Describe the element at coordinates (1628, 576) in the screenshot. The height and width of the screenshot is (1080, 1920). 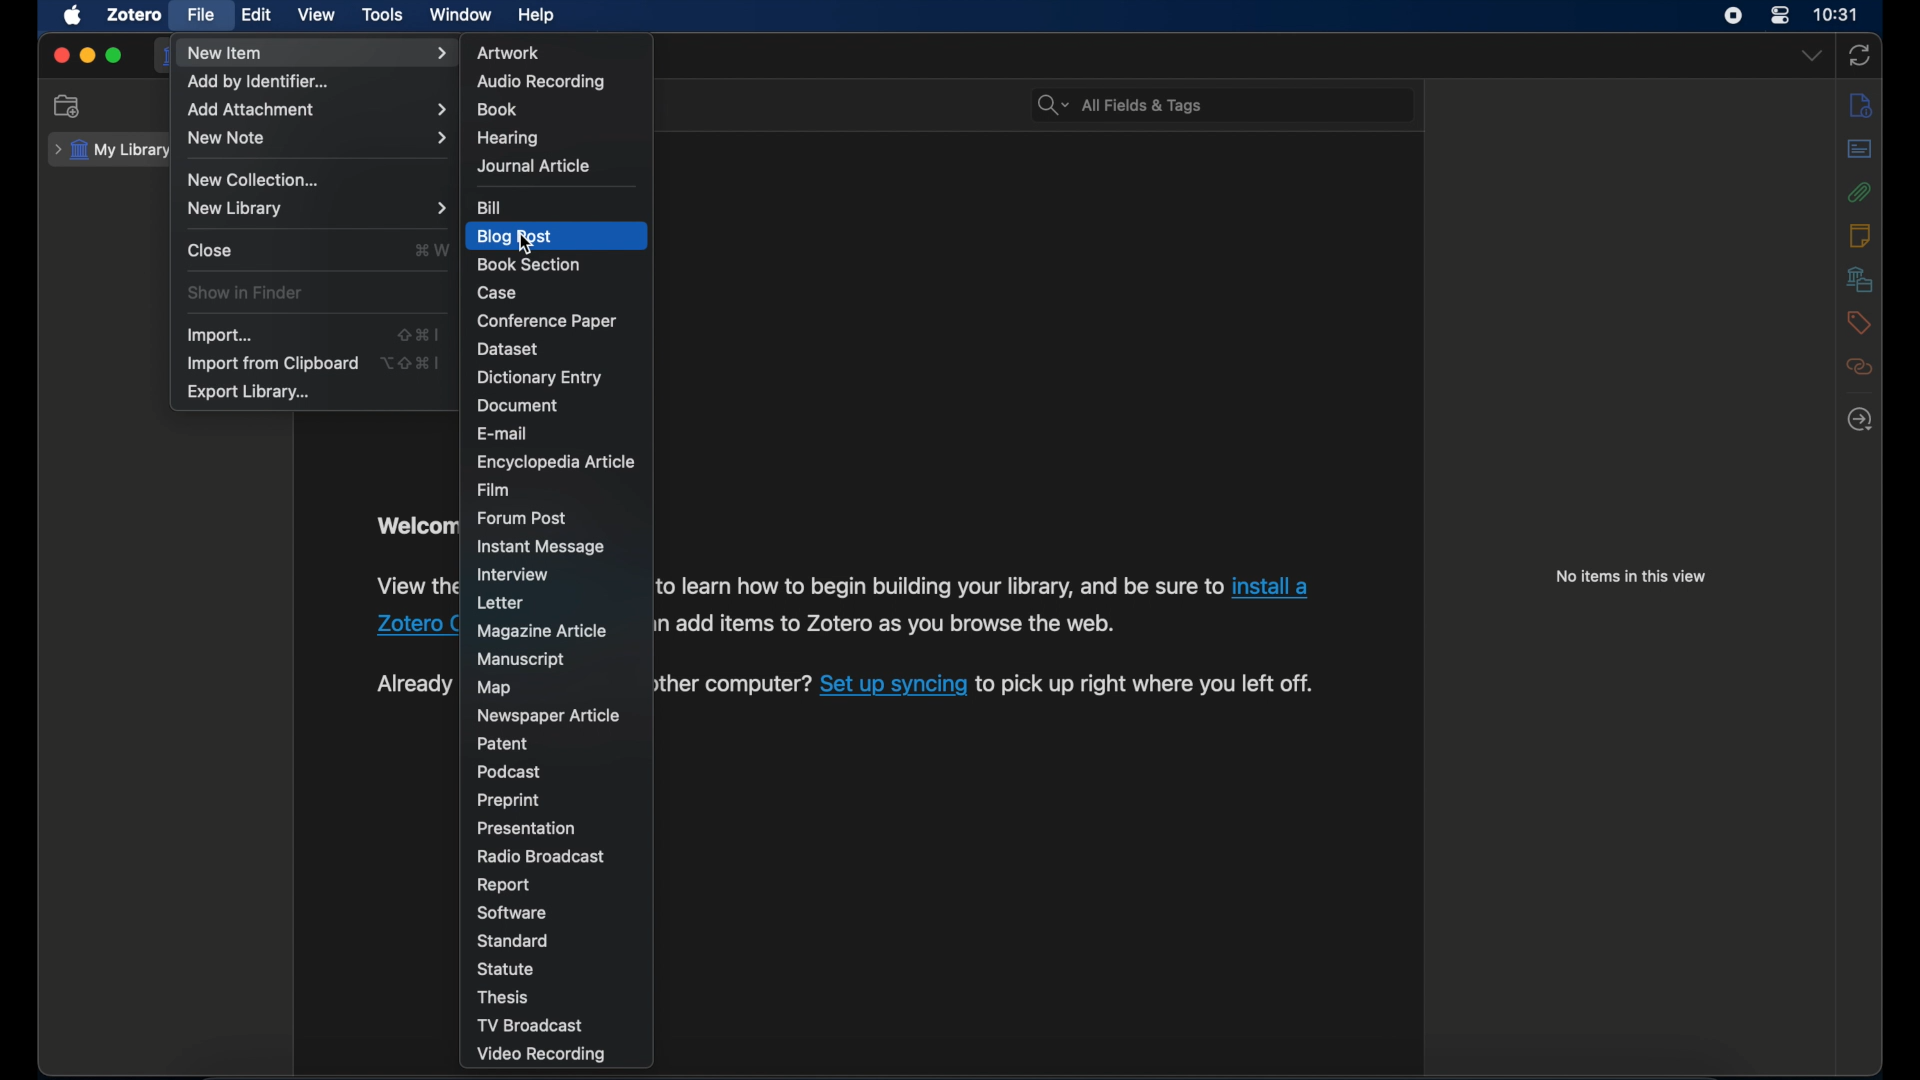
I see `no items this view` at that location.